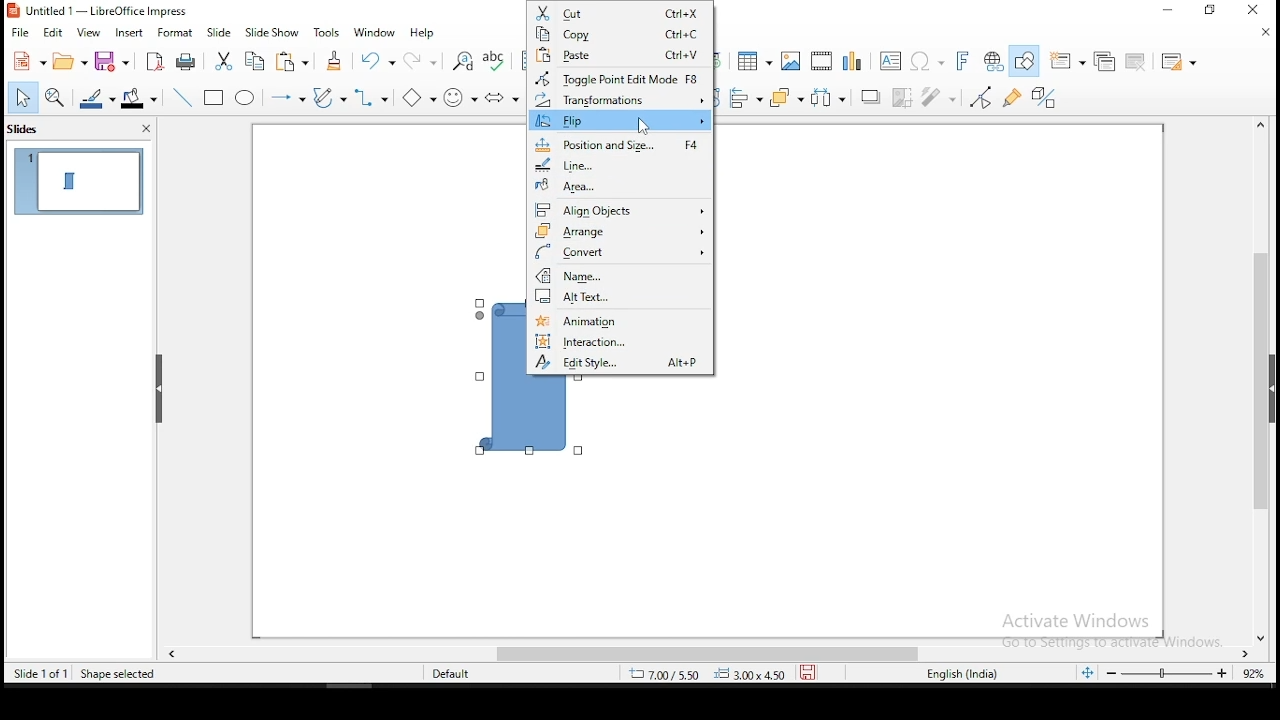  What do you see at coordinates (665, 676) in the screenshot?
I see `8.43/7.42` at bounding box center [665, 676].